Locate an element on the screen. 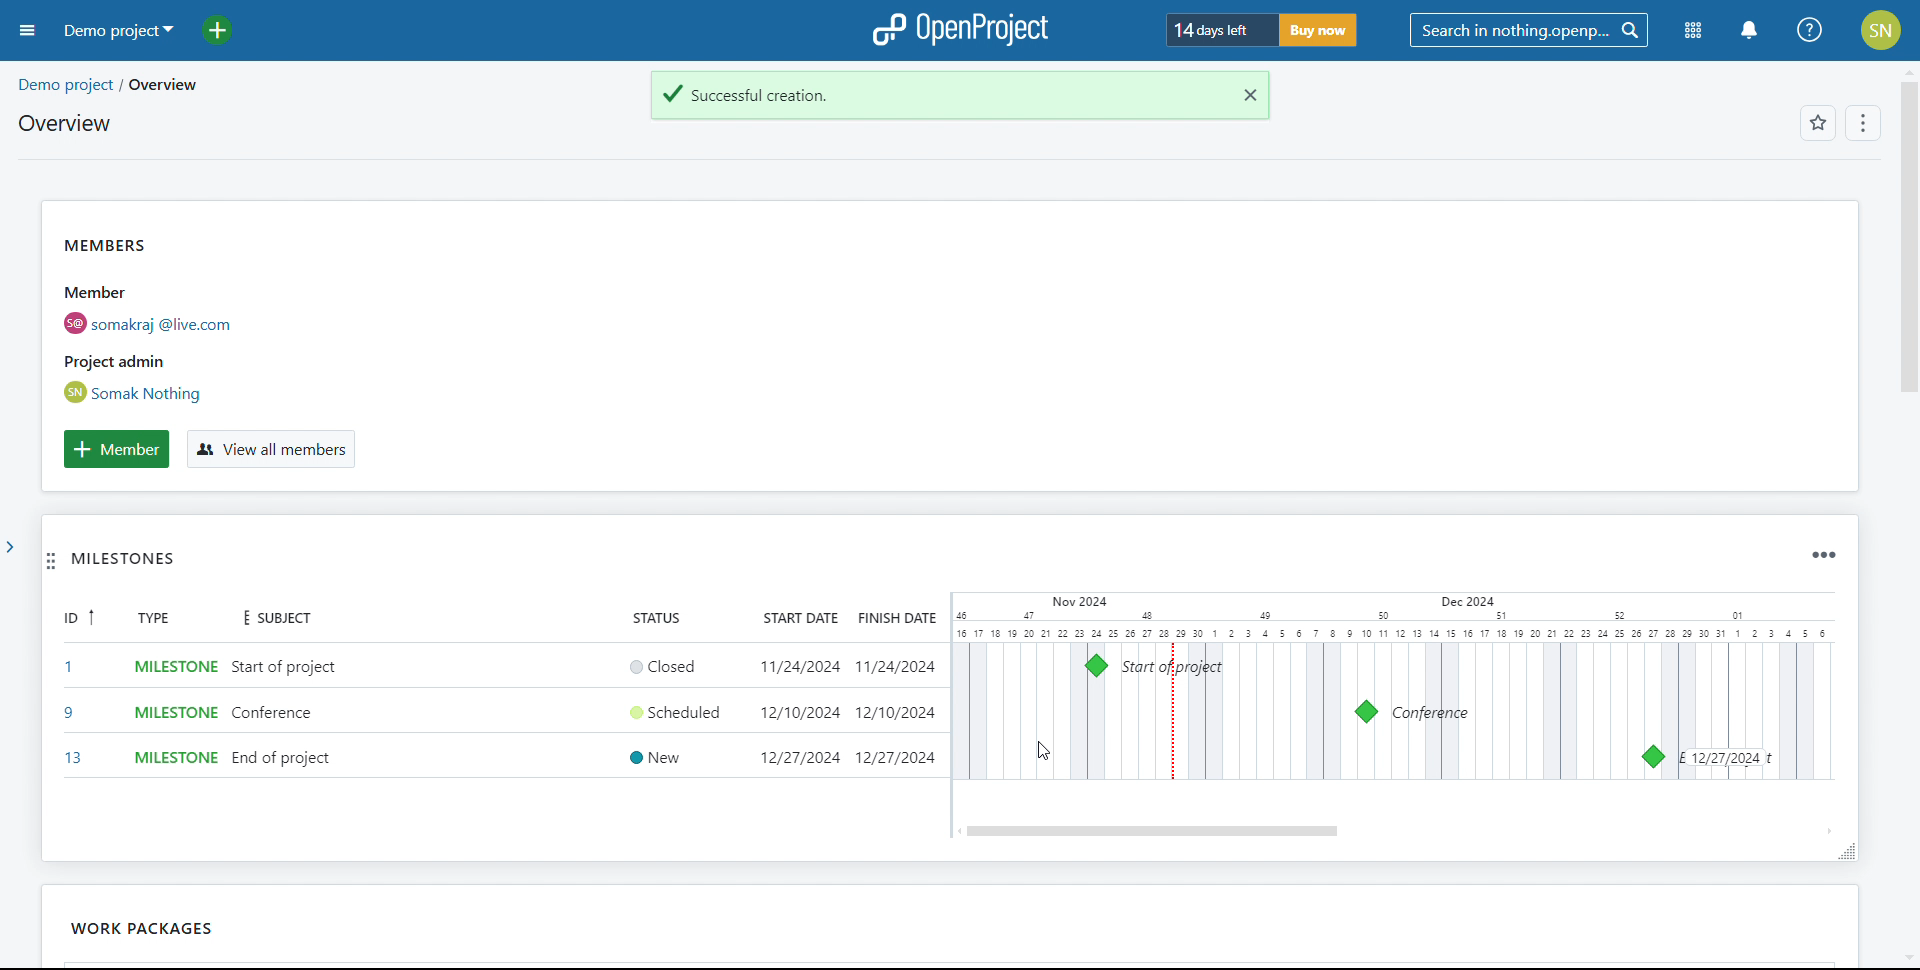 The width and height of the screenshot is (1920, 970). work packages is located at coordinates (144, 927).